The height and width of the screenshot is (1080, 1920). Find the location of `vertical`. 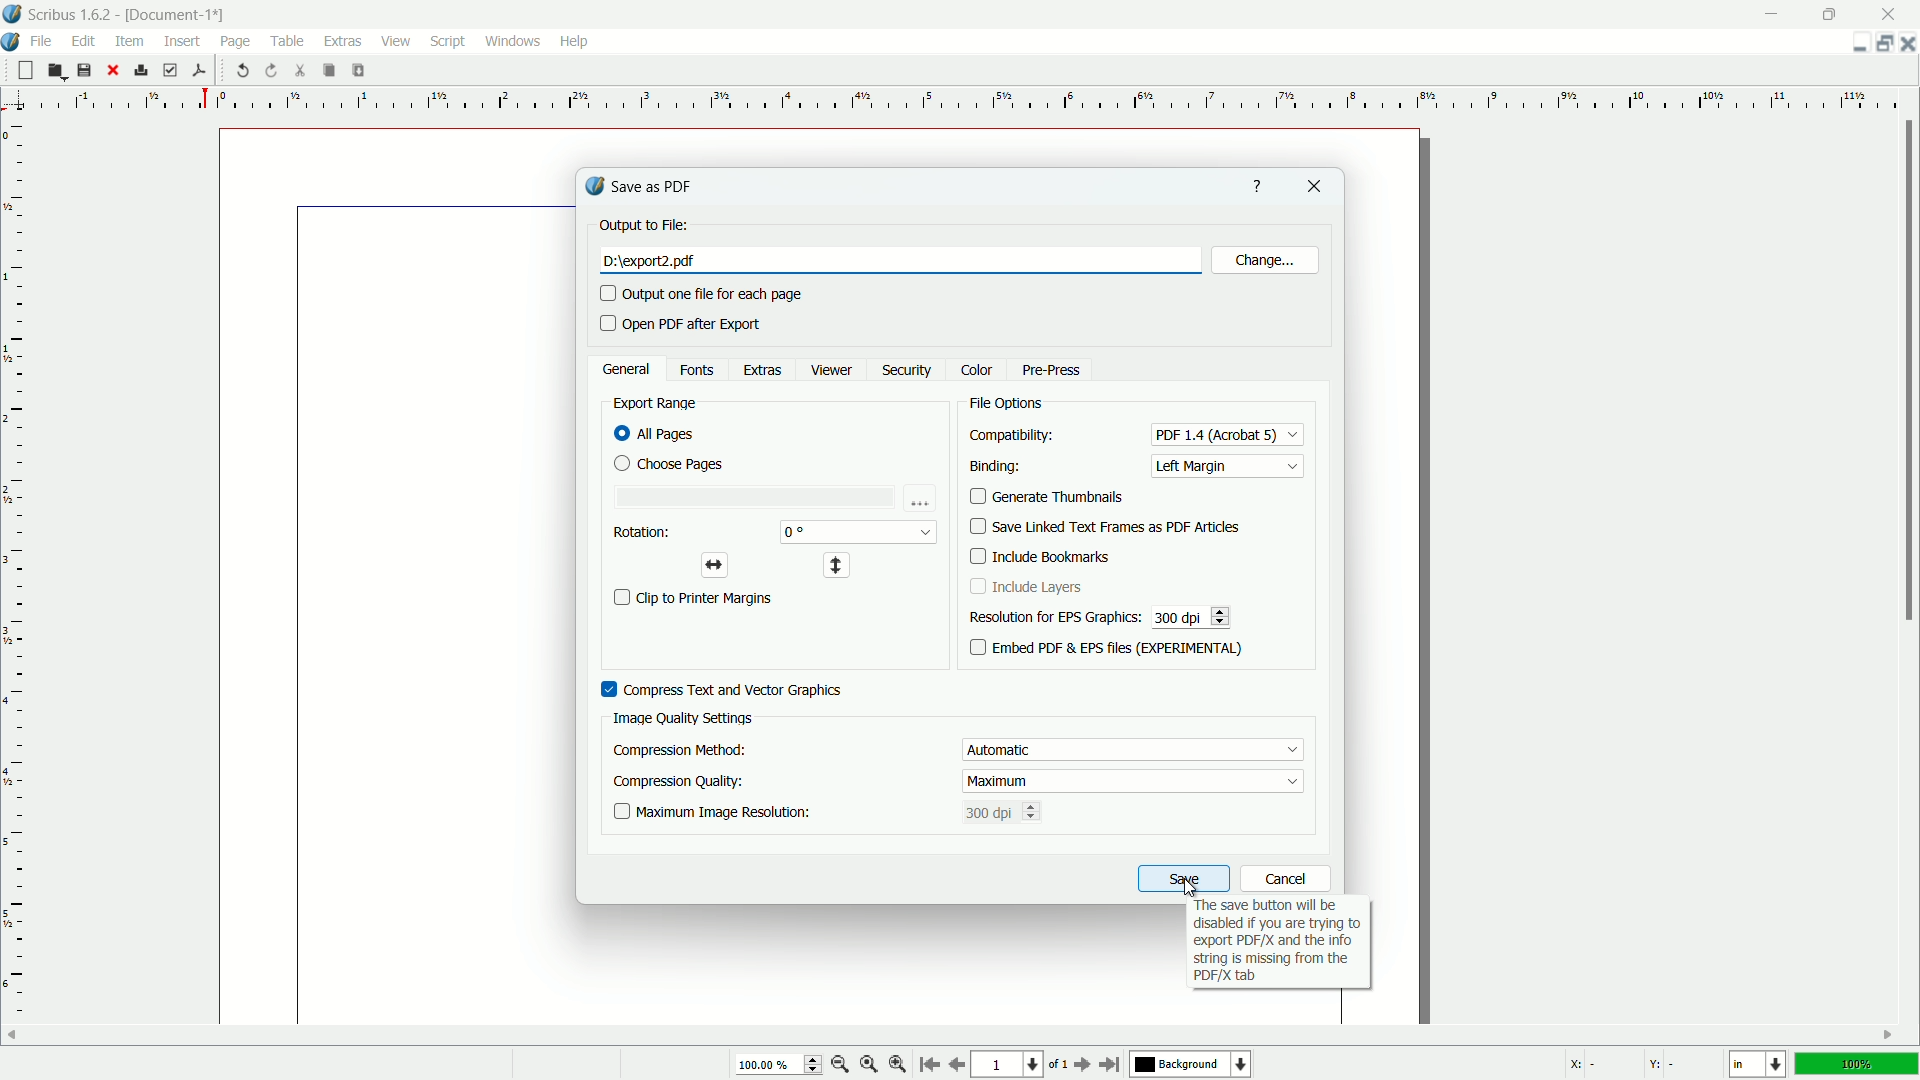

vertical is located at coordinates (836, 566).